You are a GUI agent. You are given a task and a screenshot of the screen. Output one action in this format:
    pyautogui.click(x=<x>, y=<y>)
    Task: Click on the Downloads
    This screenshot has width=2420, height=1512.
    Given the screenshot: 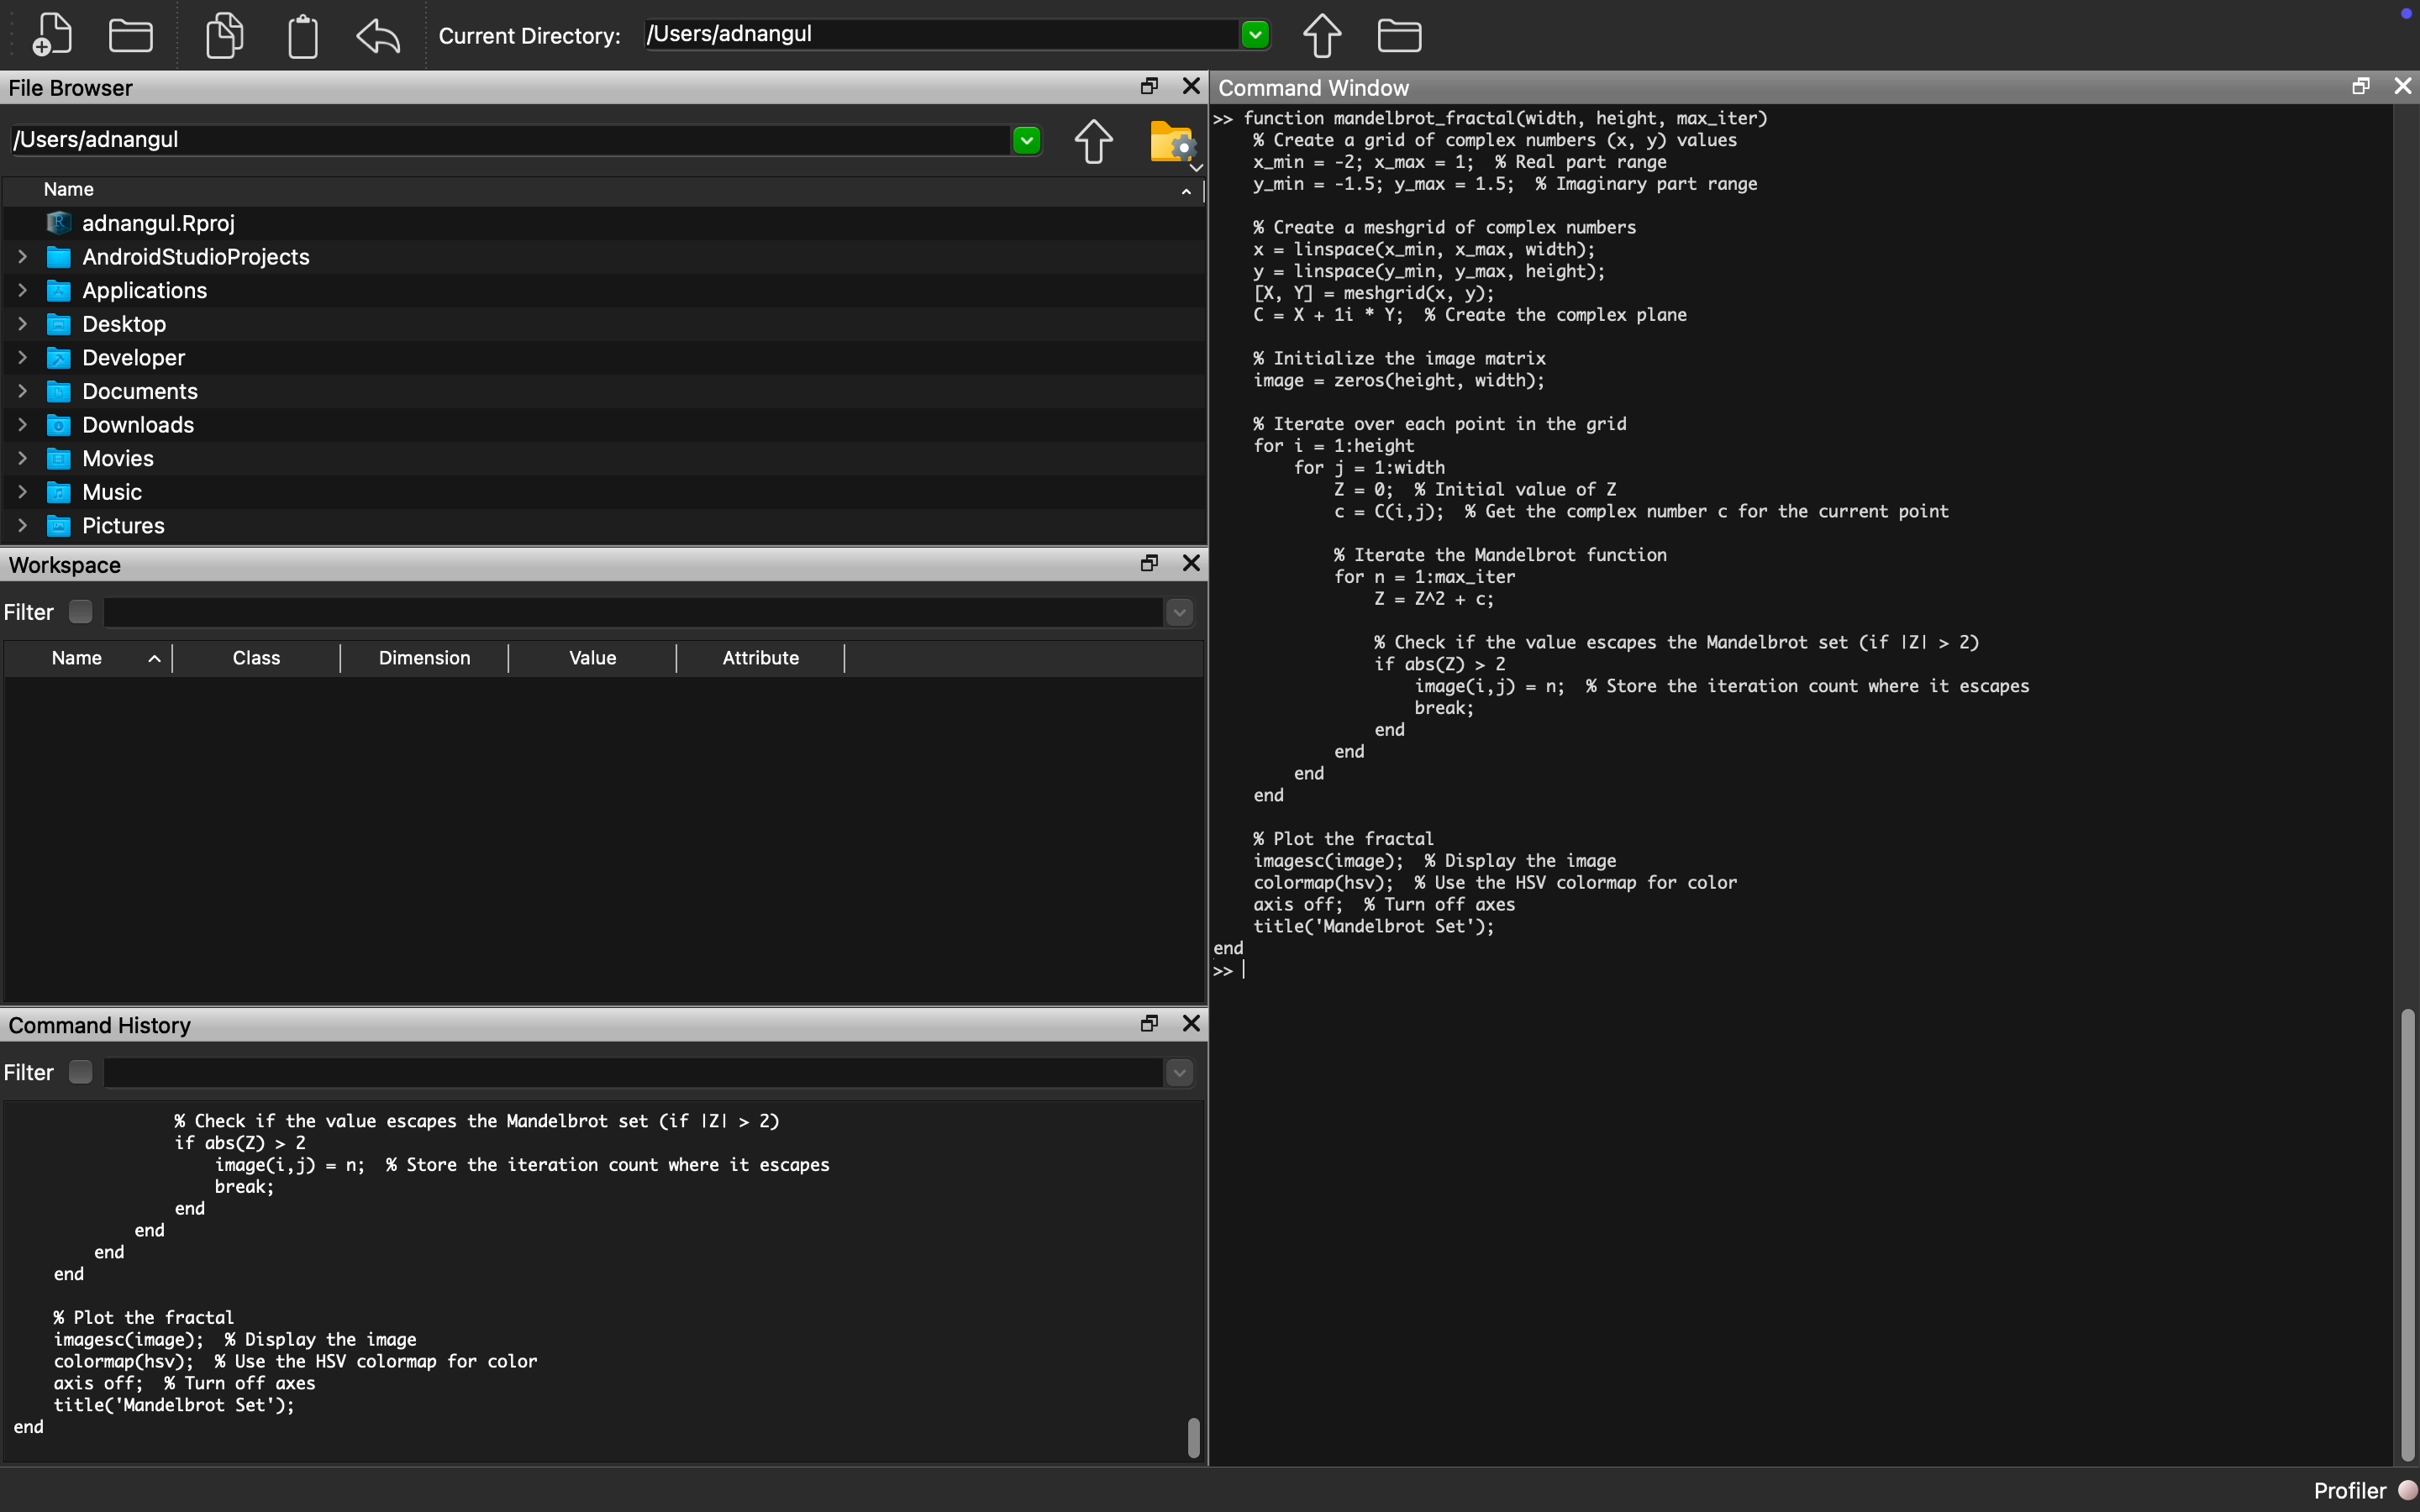 What is the action you would take?
    pyautogui.click(x=109, y=424)
    